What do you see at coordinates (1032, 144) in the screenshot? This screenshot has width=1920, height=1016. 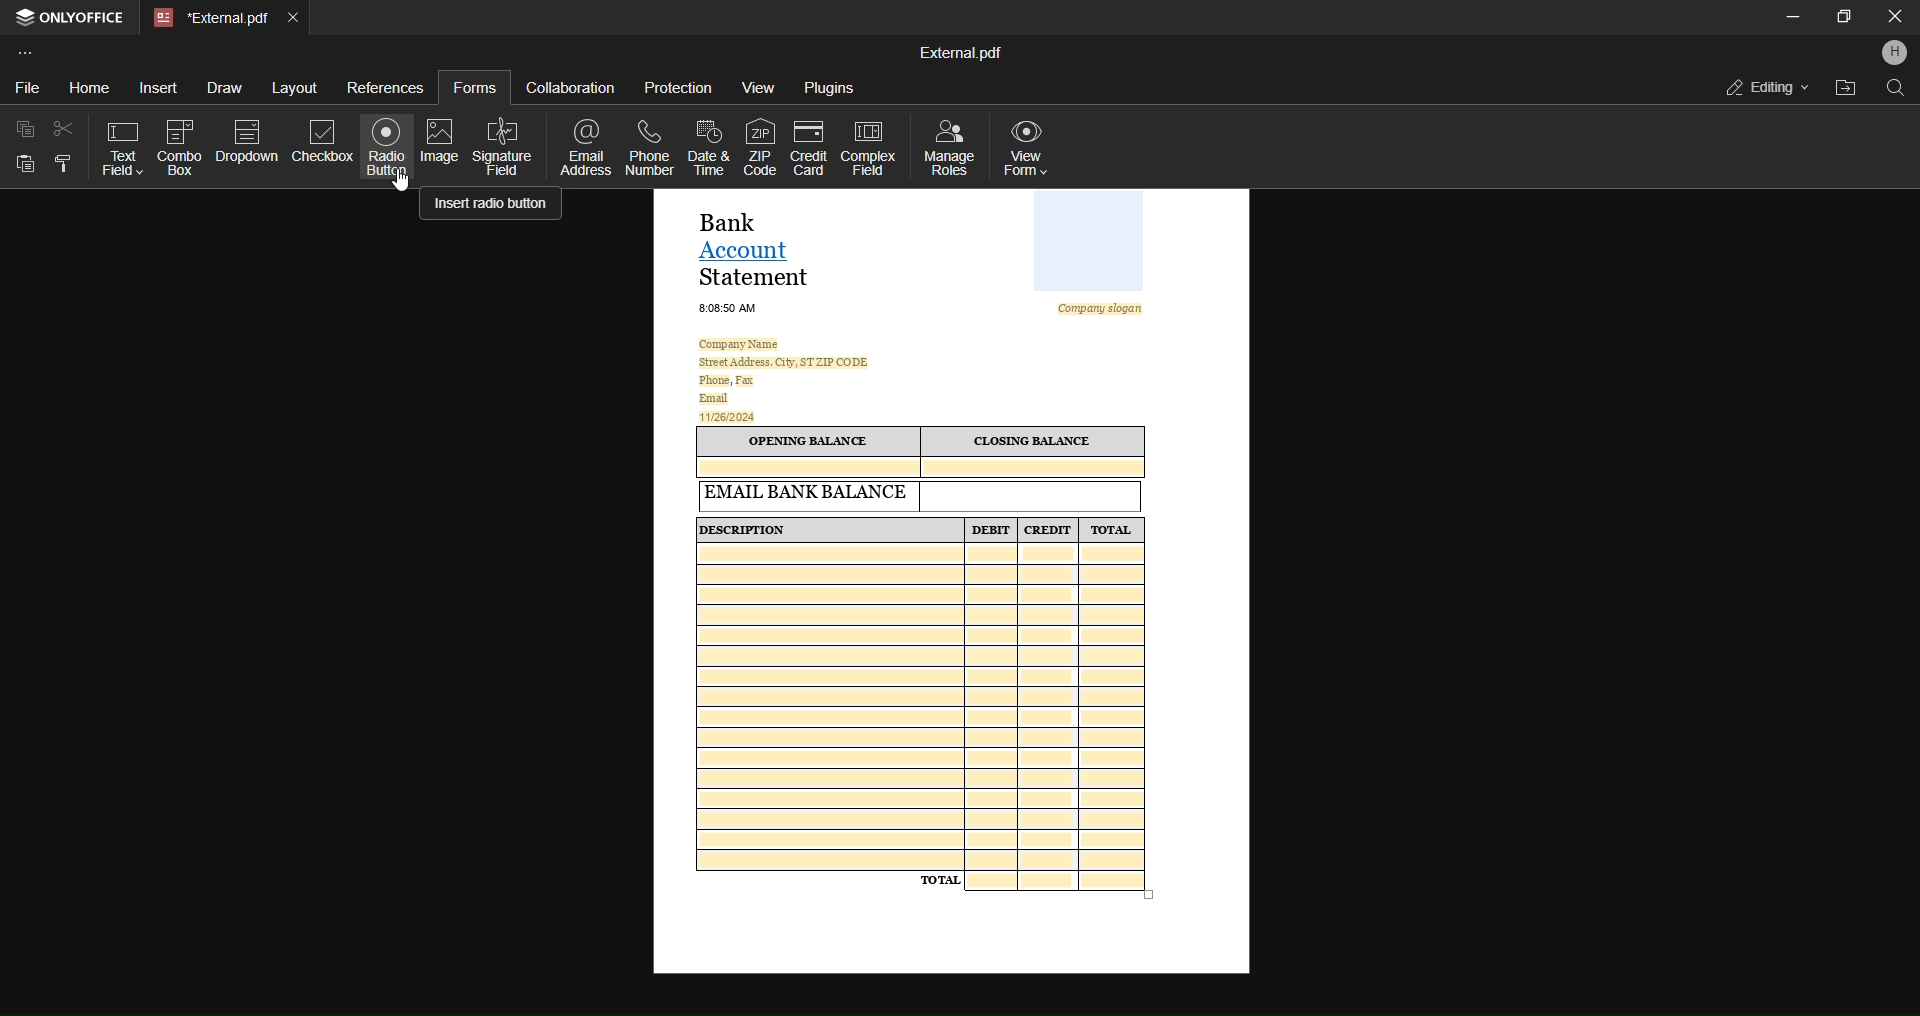 I see `view form` at bounding box center [1032, 144].